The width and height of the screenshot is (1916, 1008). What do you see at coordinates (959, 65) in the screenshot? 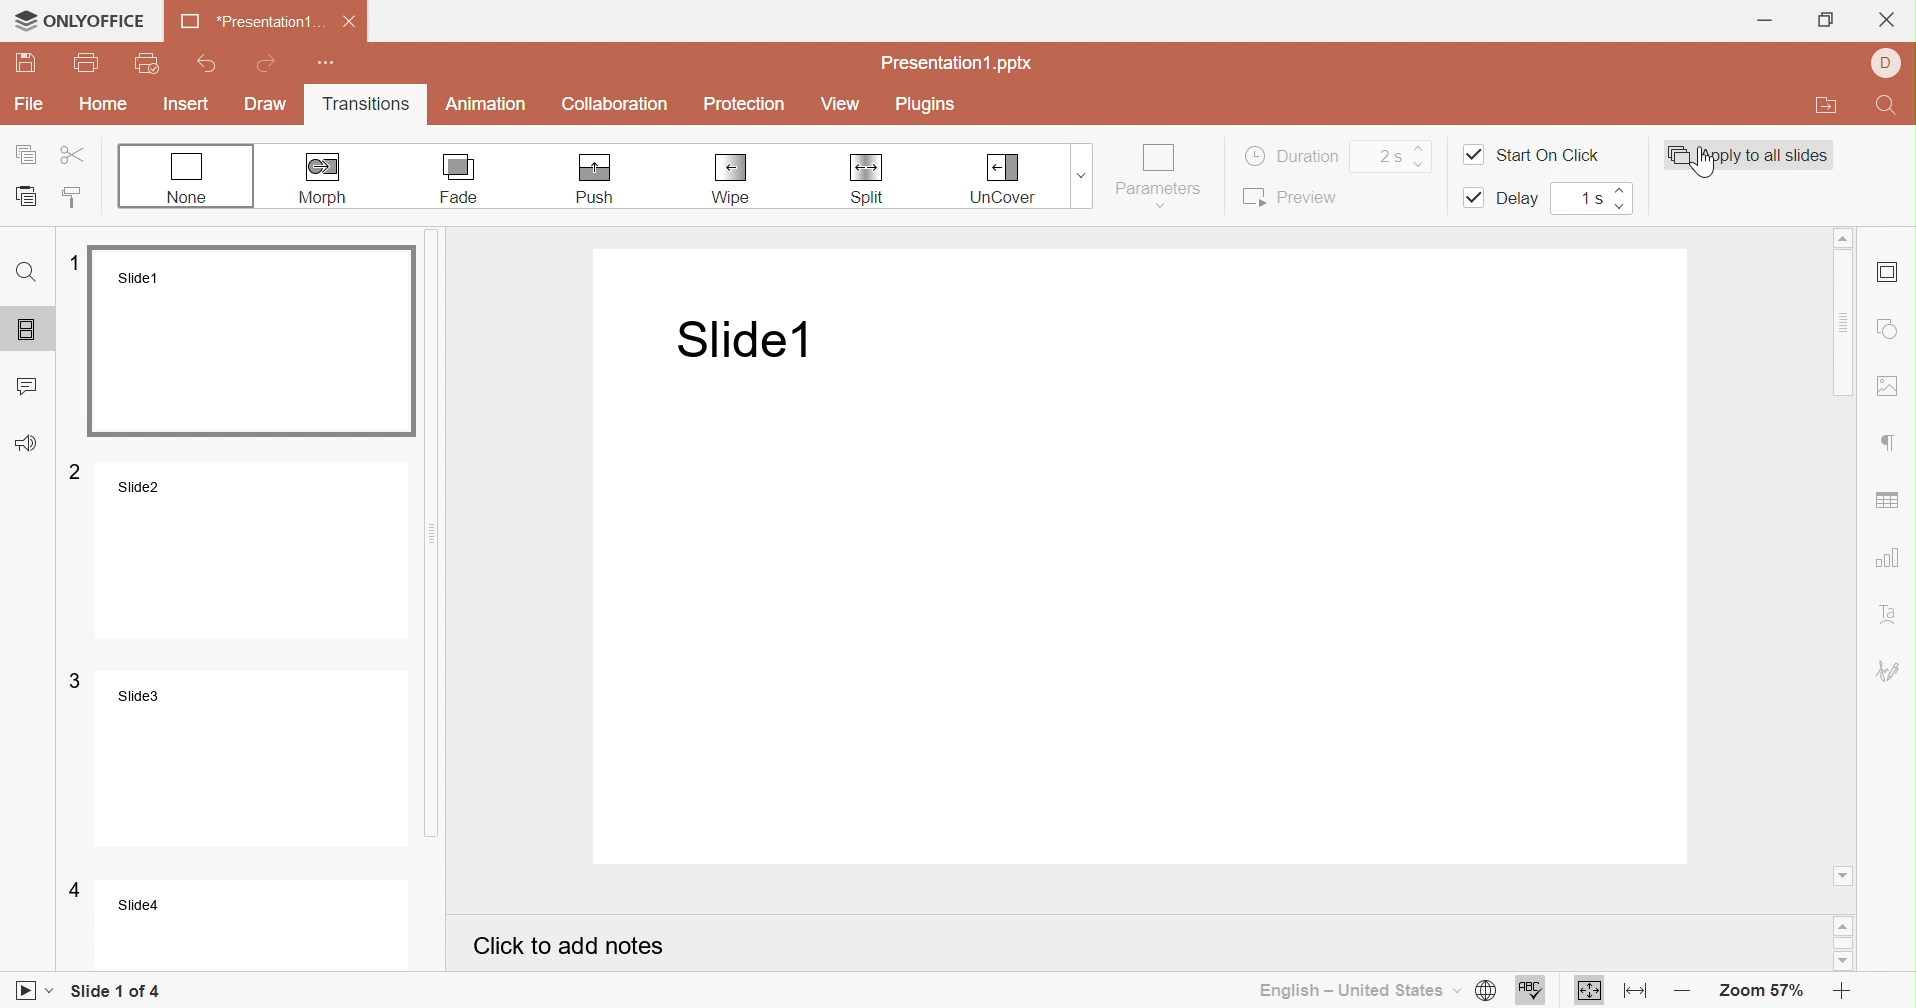
I see `Presentation1.pptx` at bounding box center [959, 65].